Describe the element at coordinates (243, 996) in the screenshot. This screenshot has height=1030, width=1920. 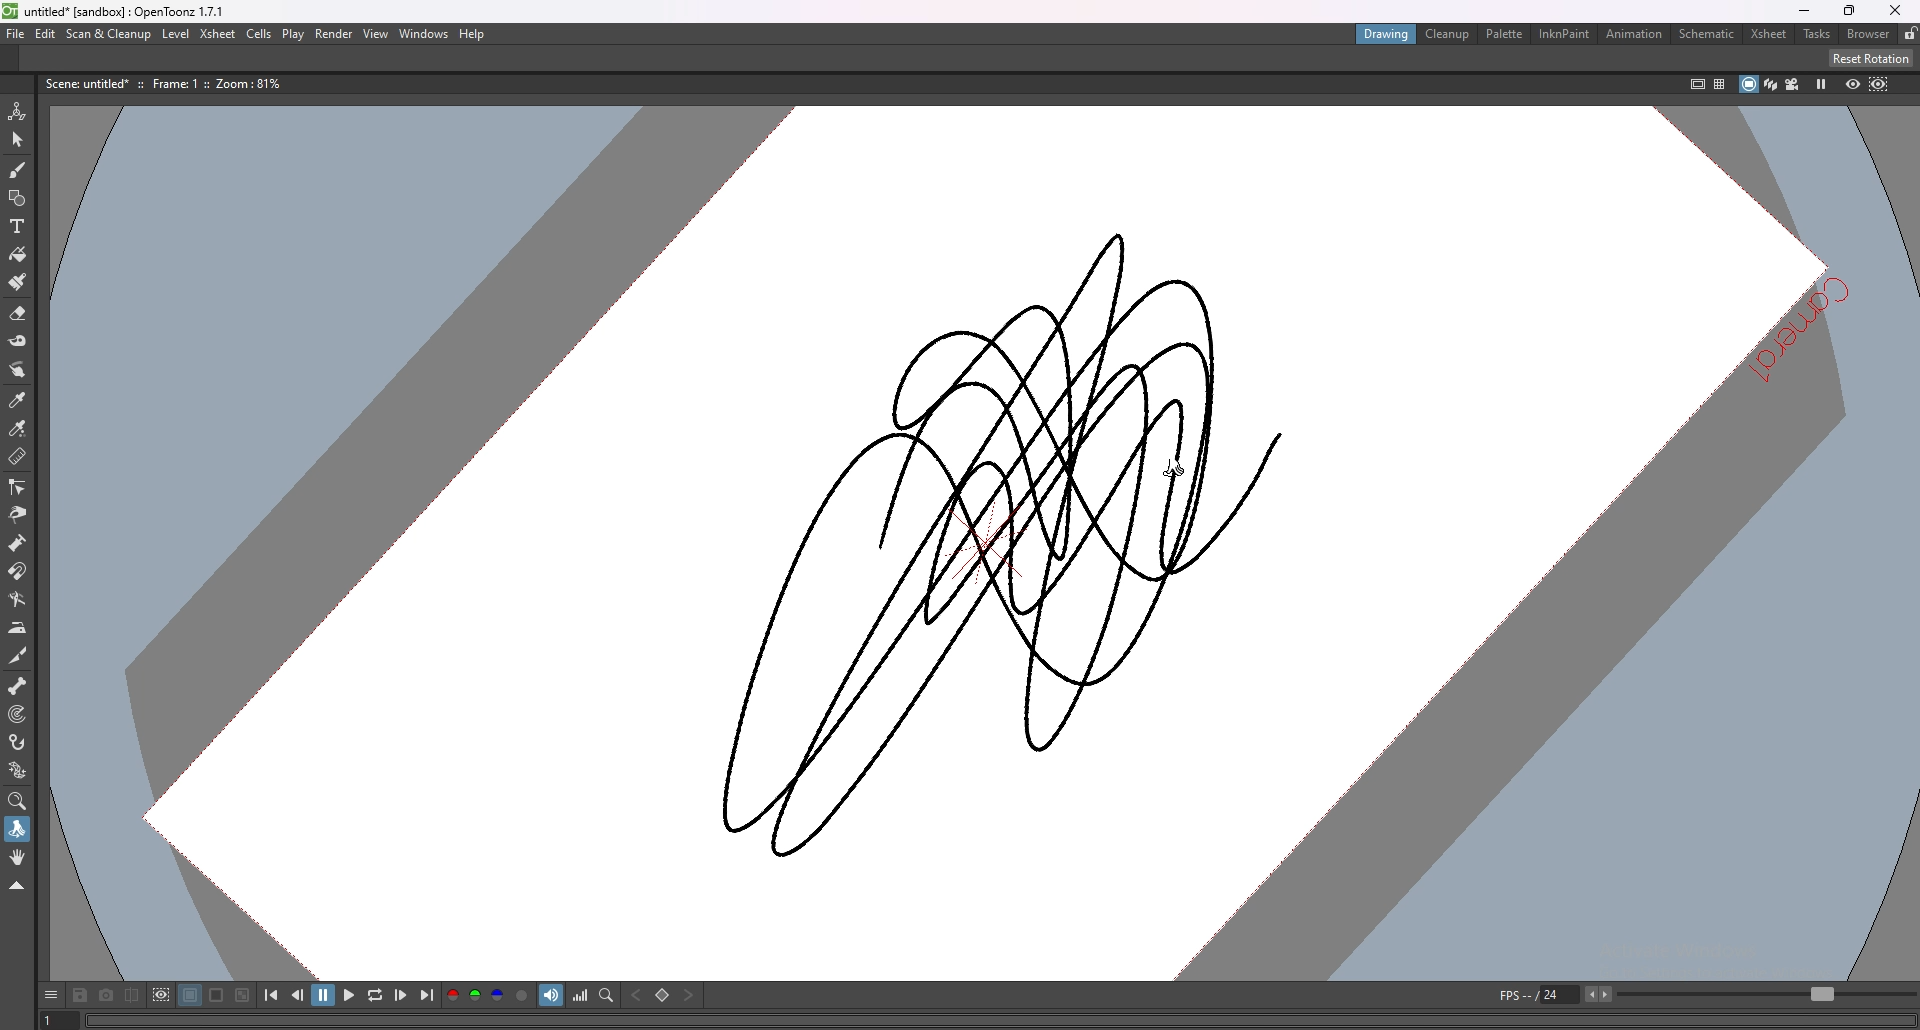
I see `checkered background` at that location.